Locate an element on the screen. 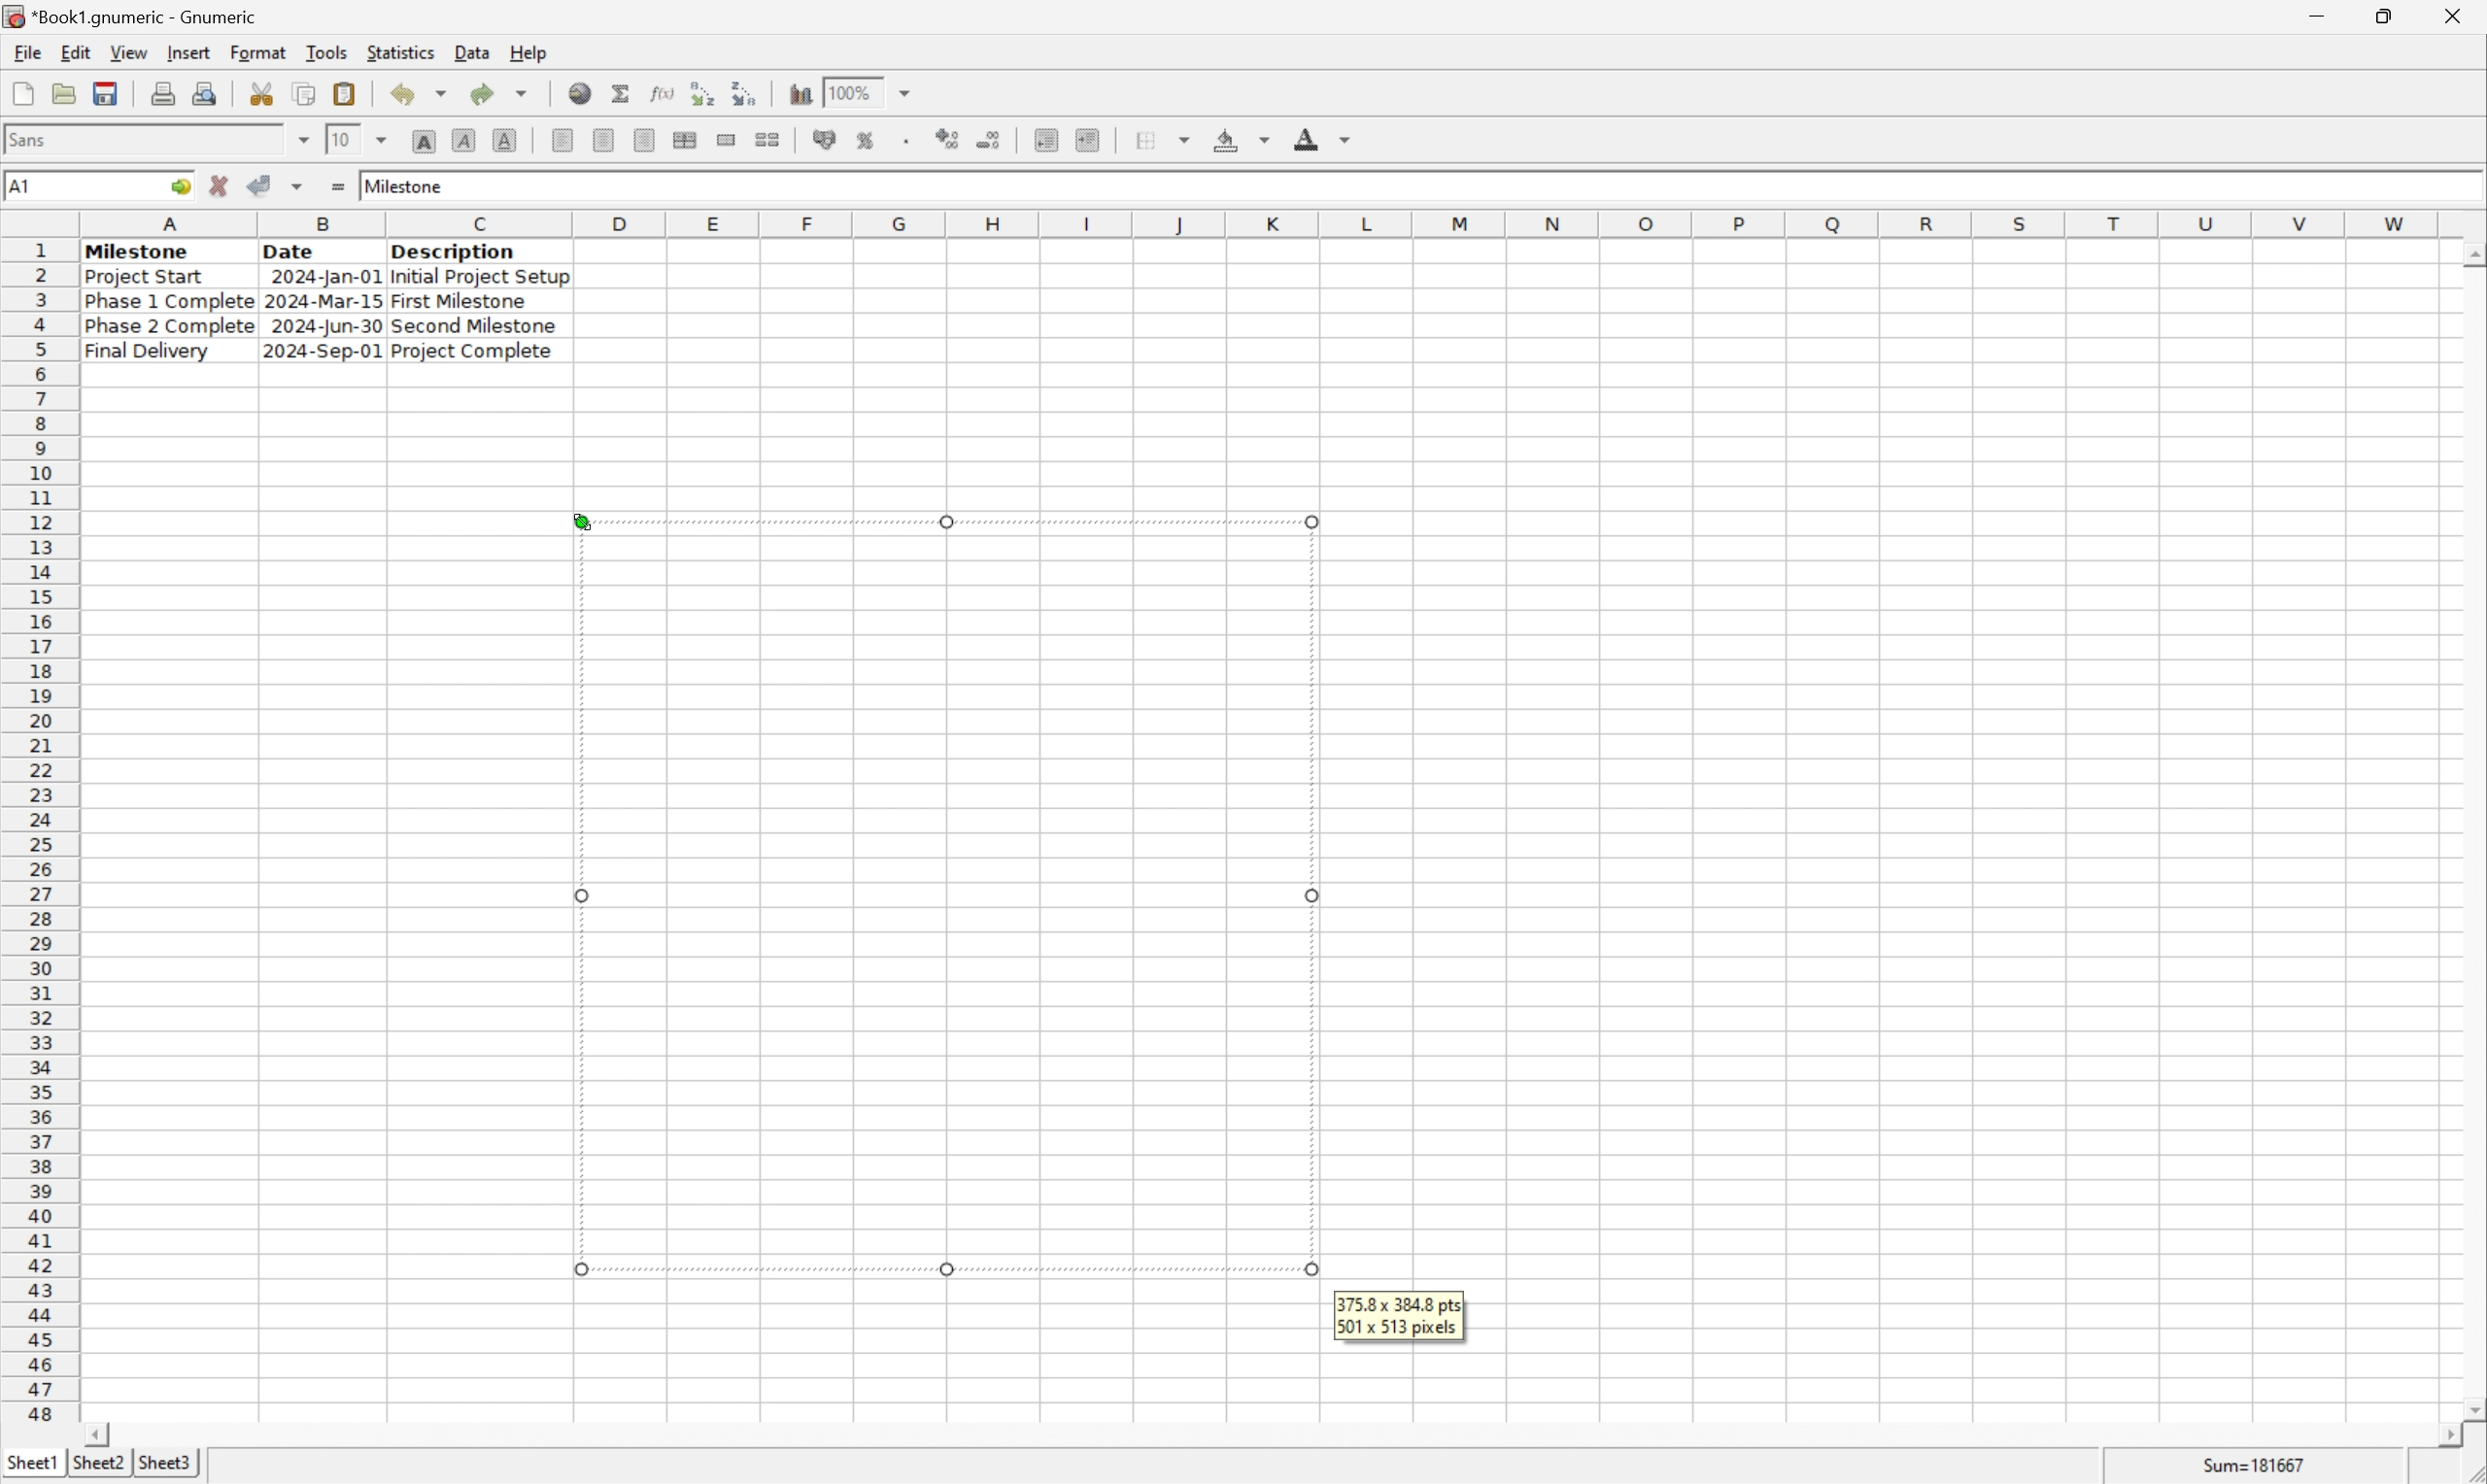  sheet3 is located at coordinates (165, 1468).